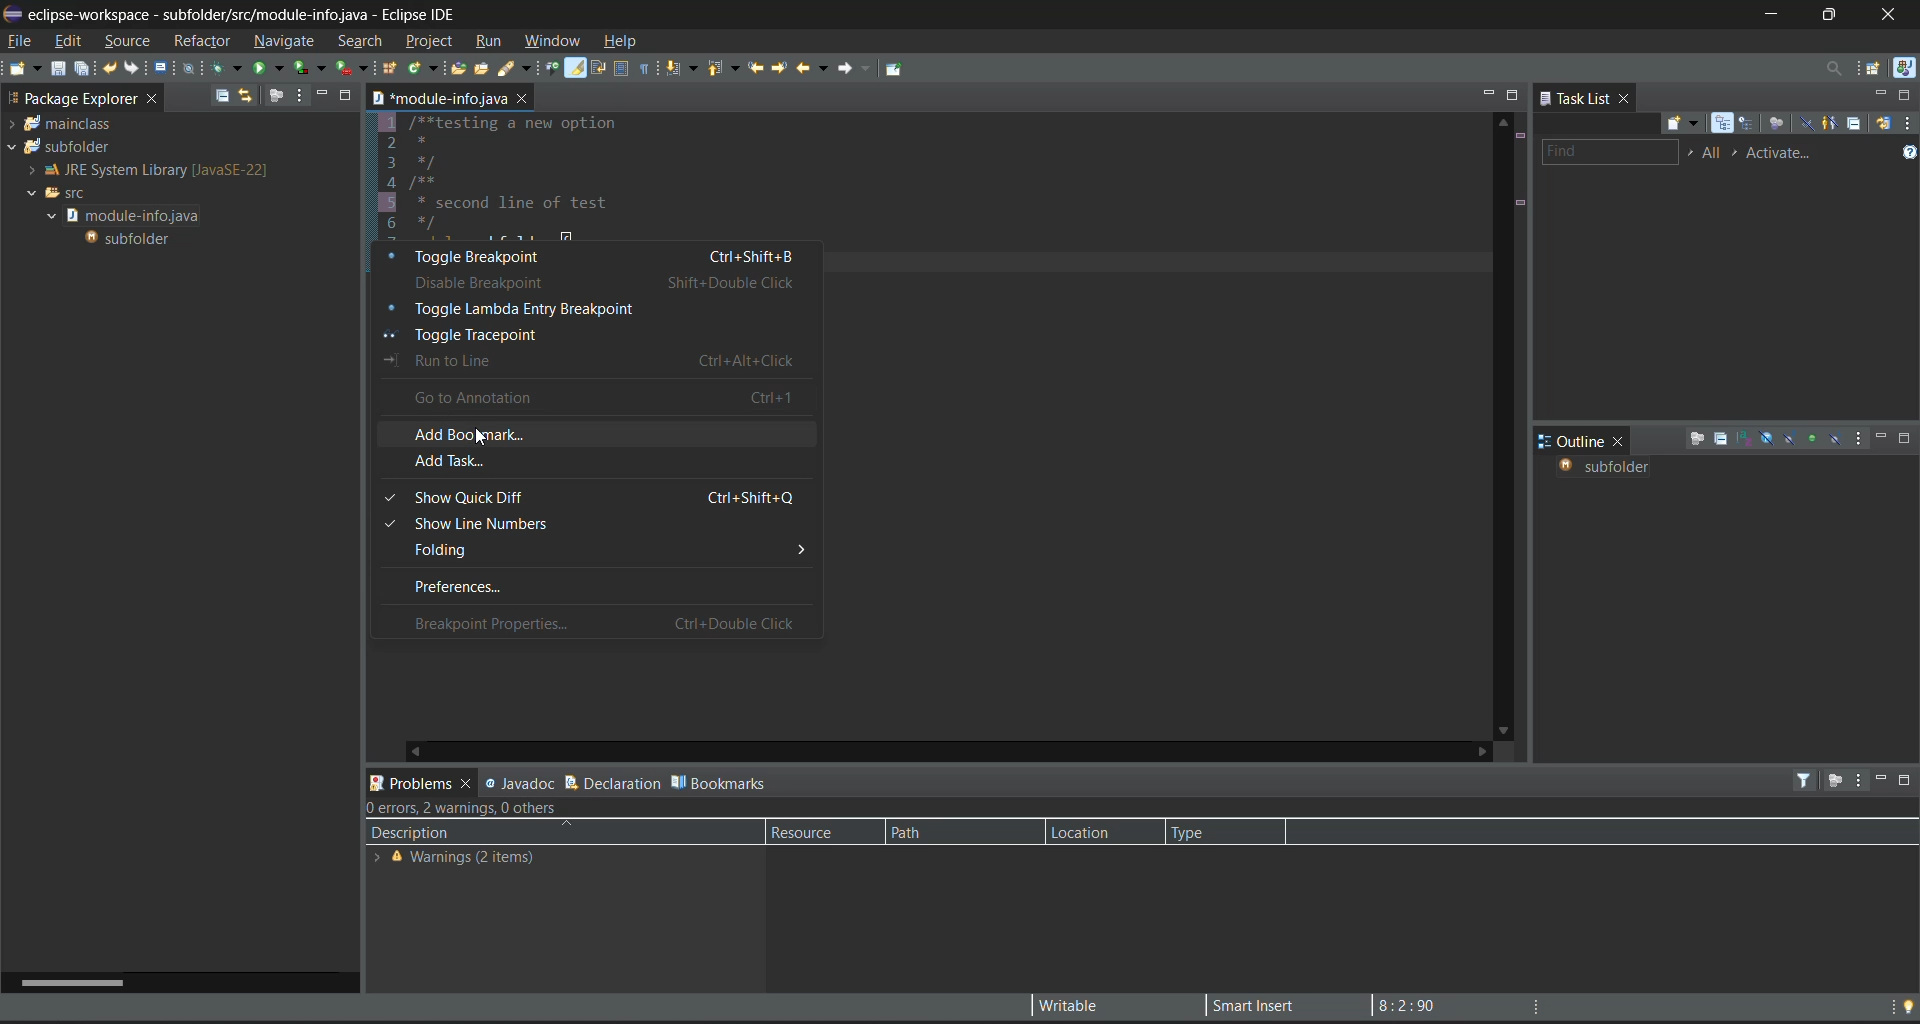  What do you see at coordinates (1908, 155) in the screenshot?
I see `show tasks UI legend` at bounding box center [1908, 155].